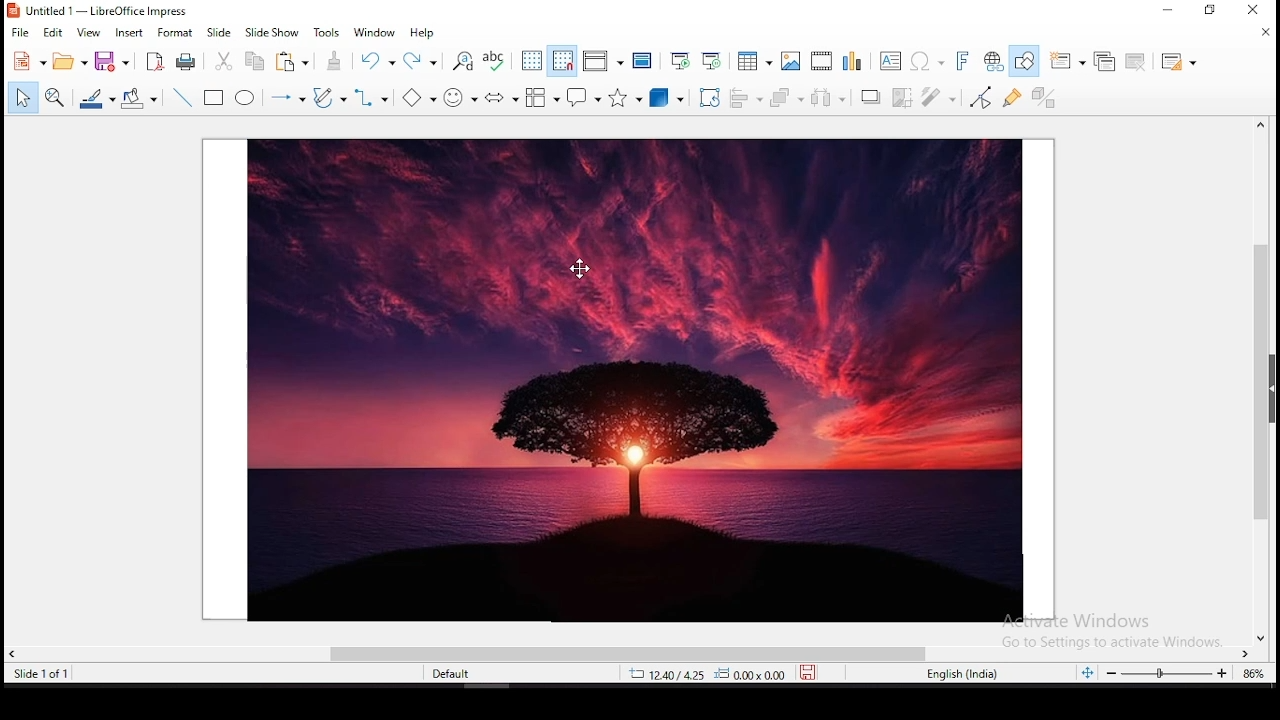  Describe the element at coordinates (1251, 676) in the screenshot. I see `current zoom level` at that location.